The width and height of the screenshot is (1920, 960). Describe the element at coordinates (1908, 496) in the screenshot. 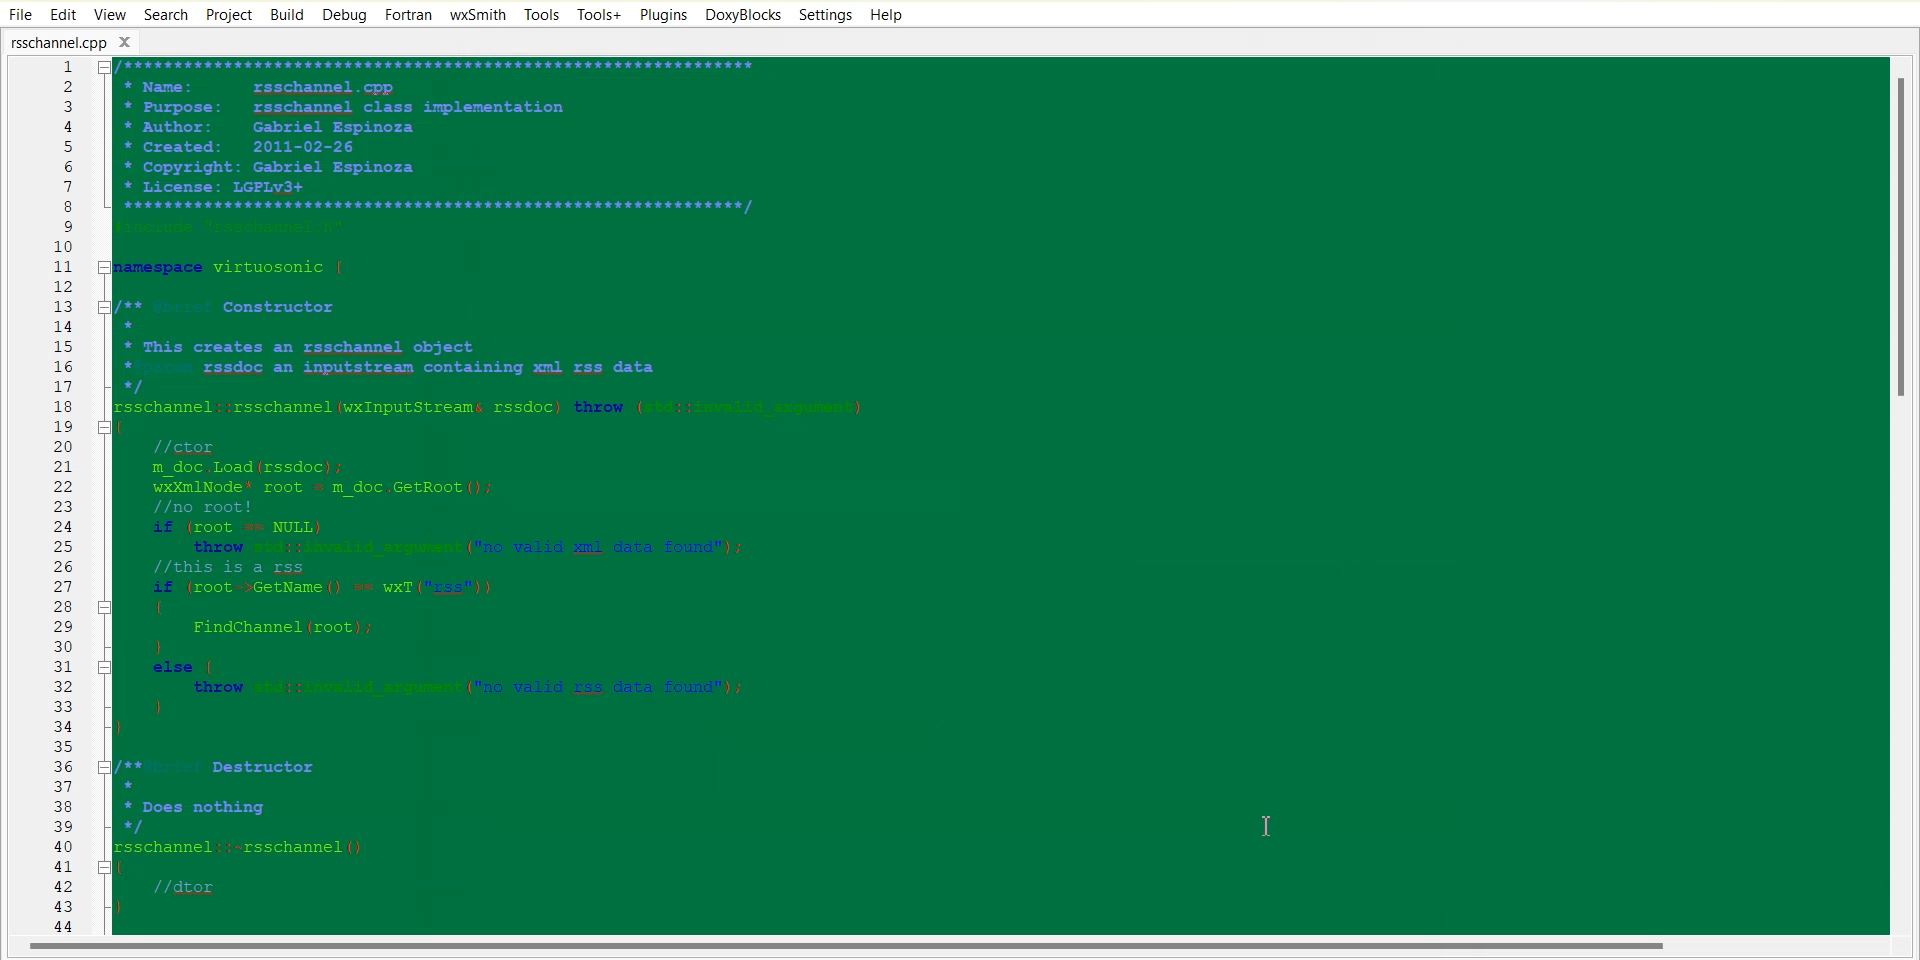

I see `Vertical Scroll bar` at that location.